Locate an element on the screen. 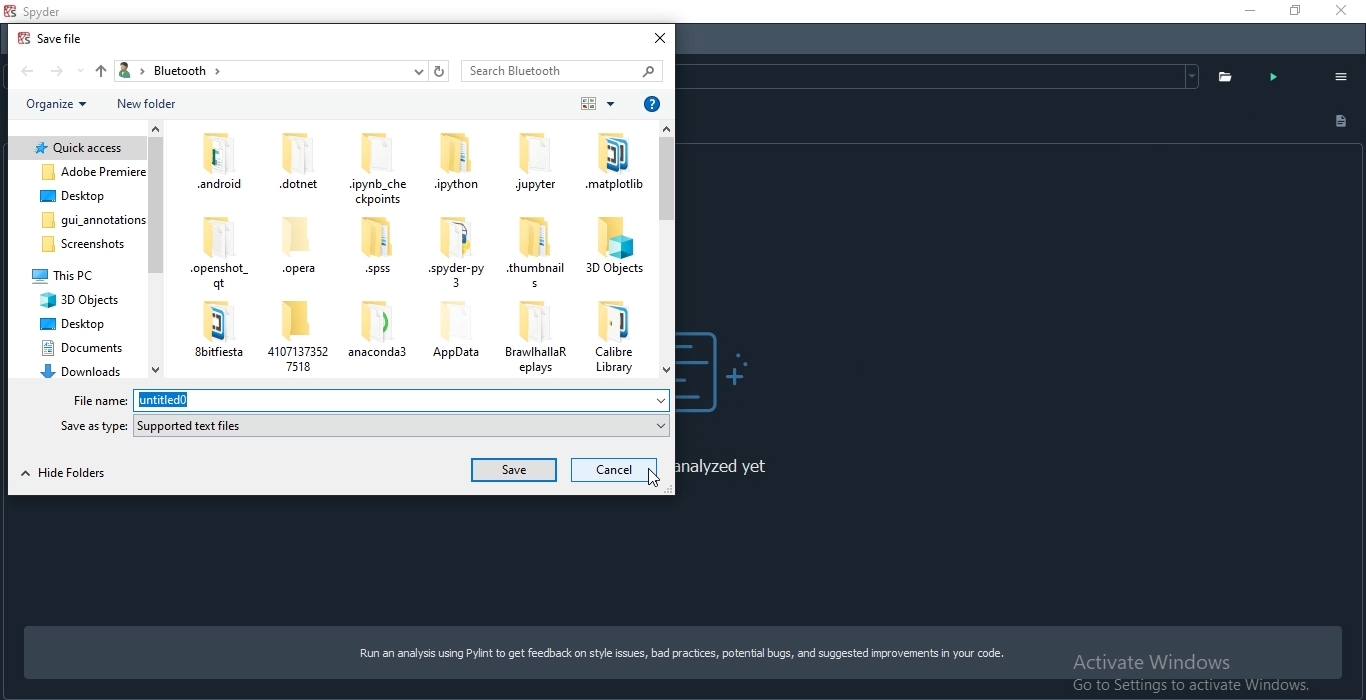  3d objects is located at coordinates (71, 301).